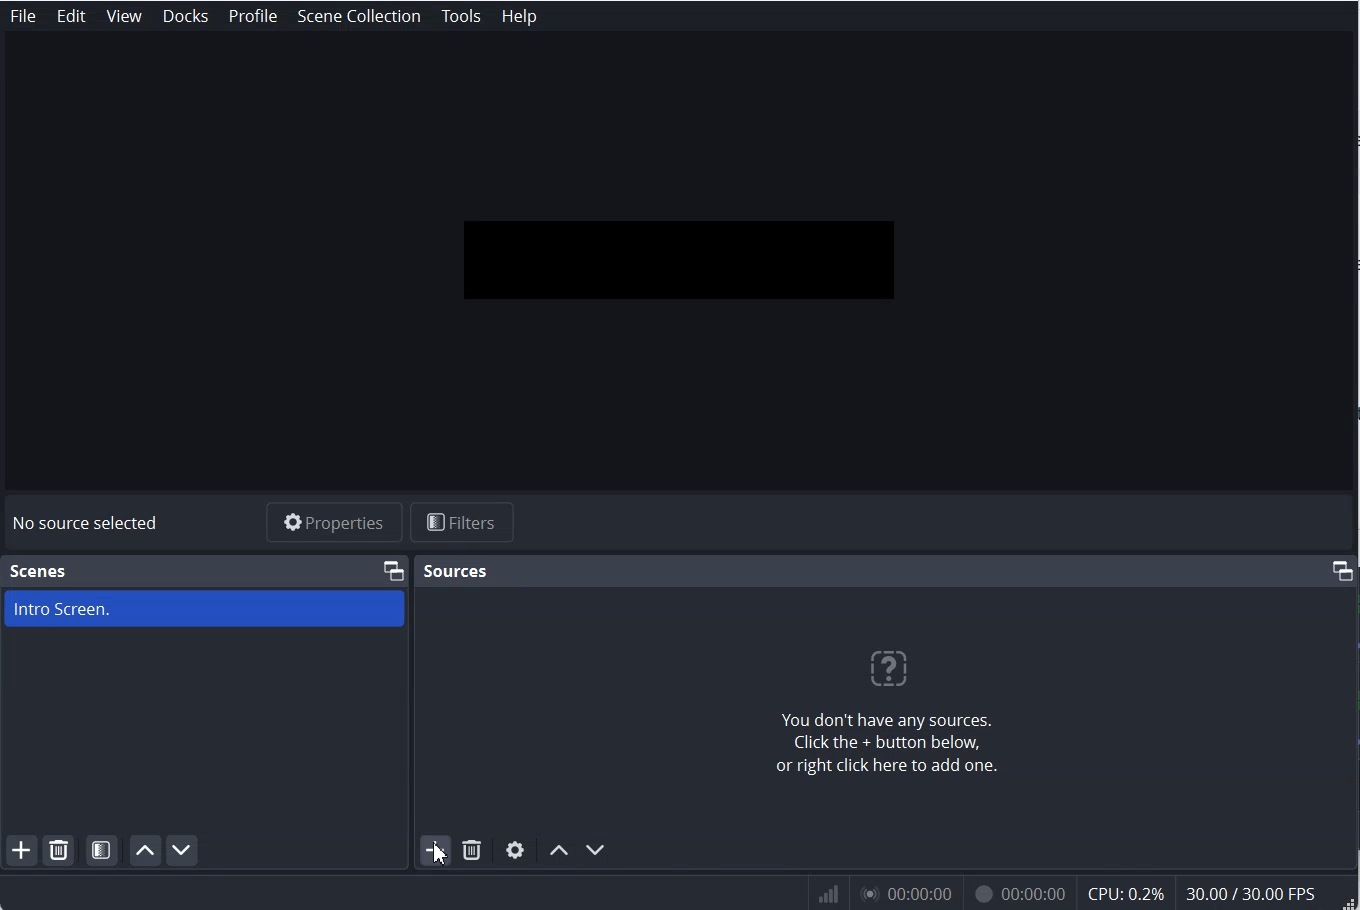  Describe the element at coordinates (204, 608) in the screenshot. I see `Intro Screen ` at that location.